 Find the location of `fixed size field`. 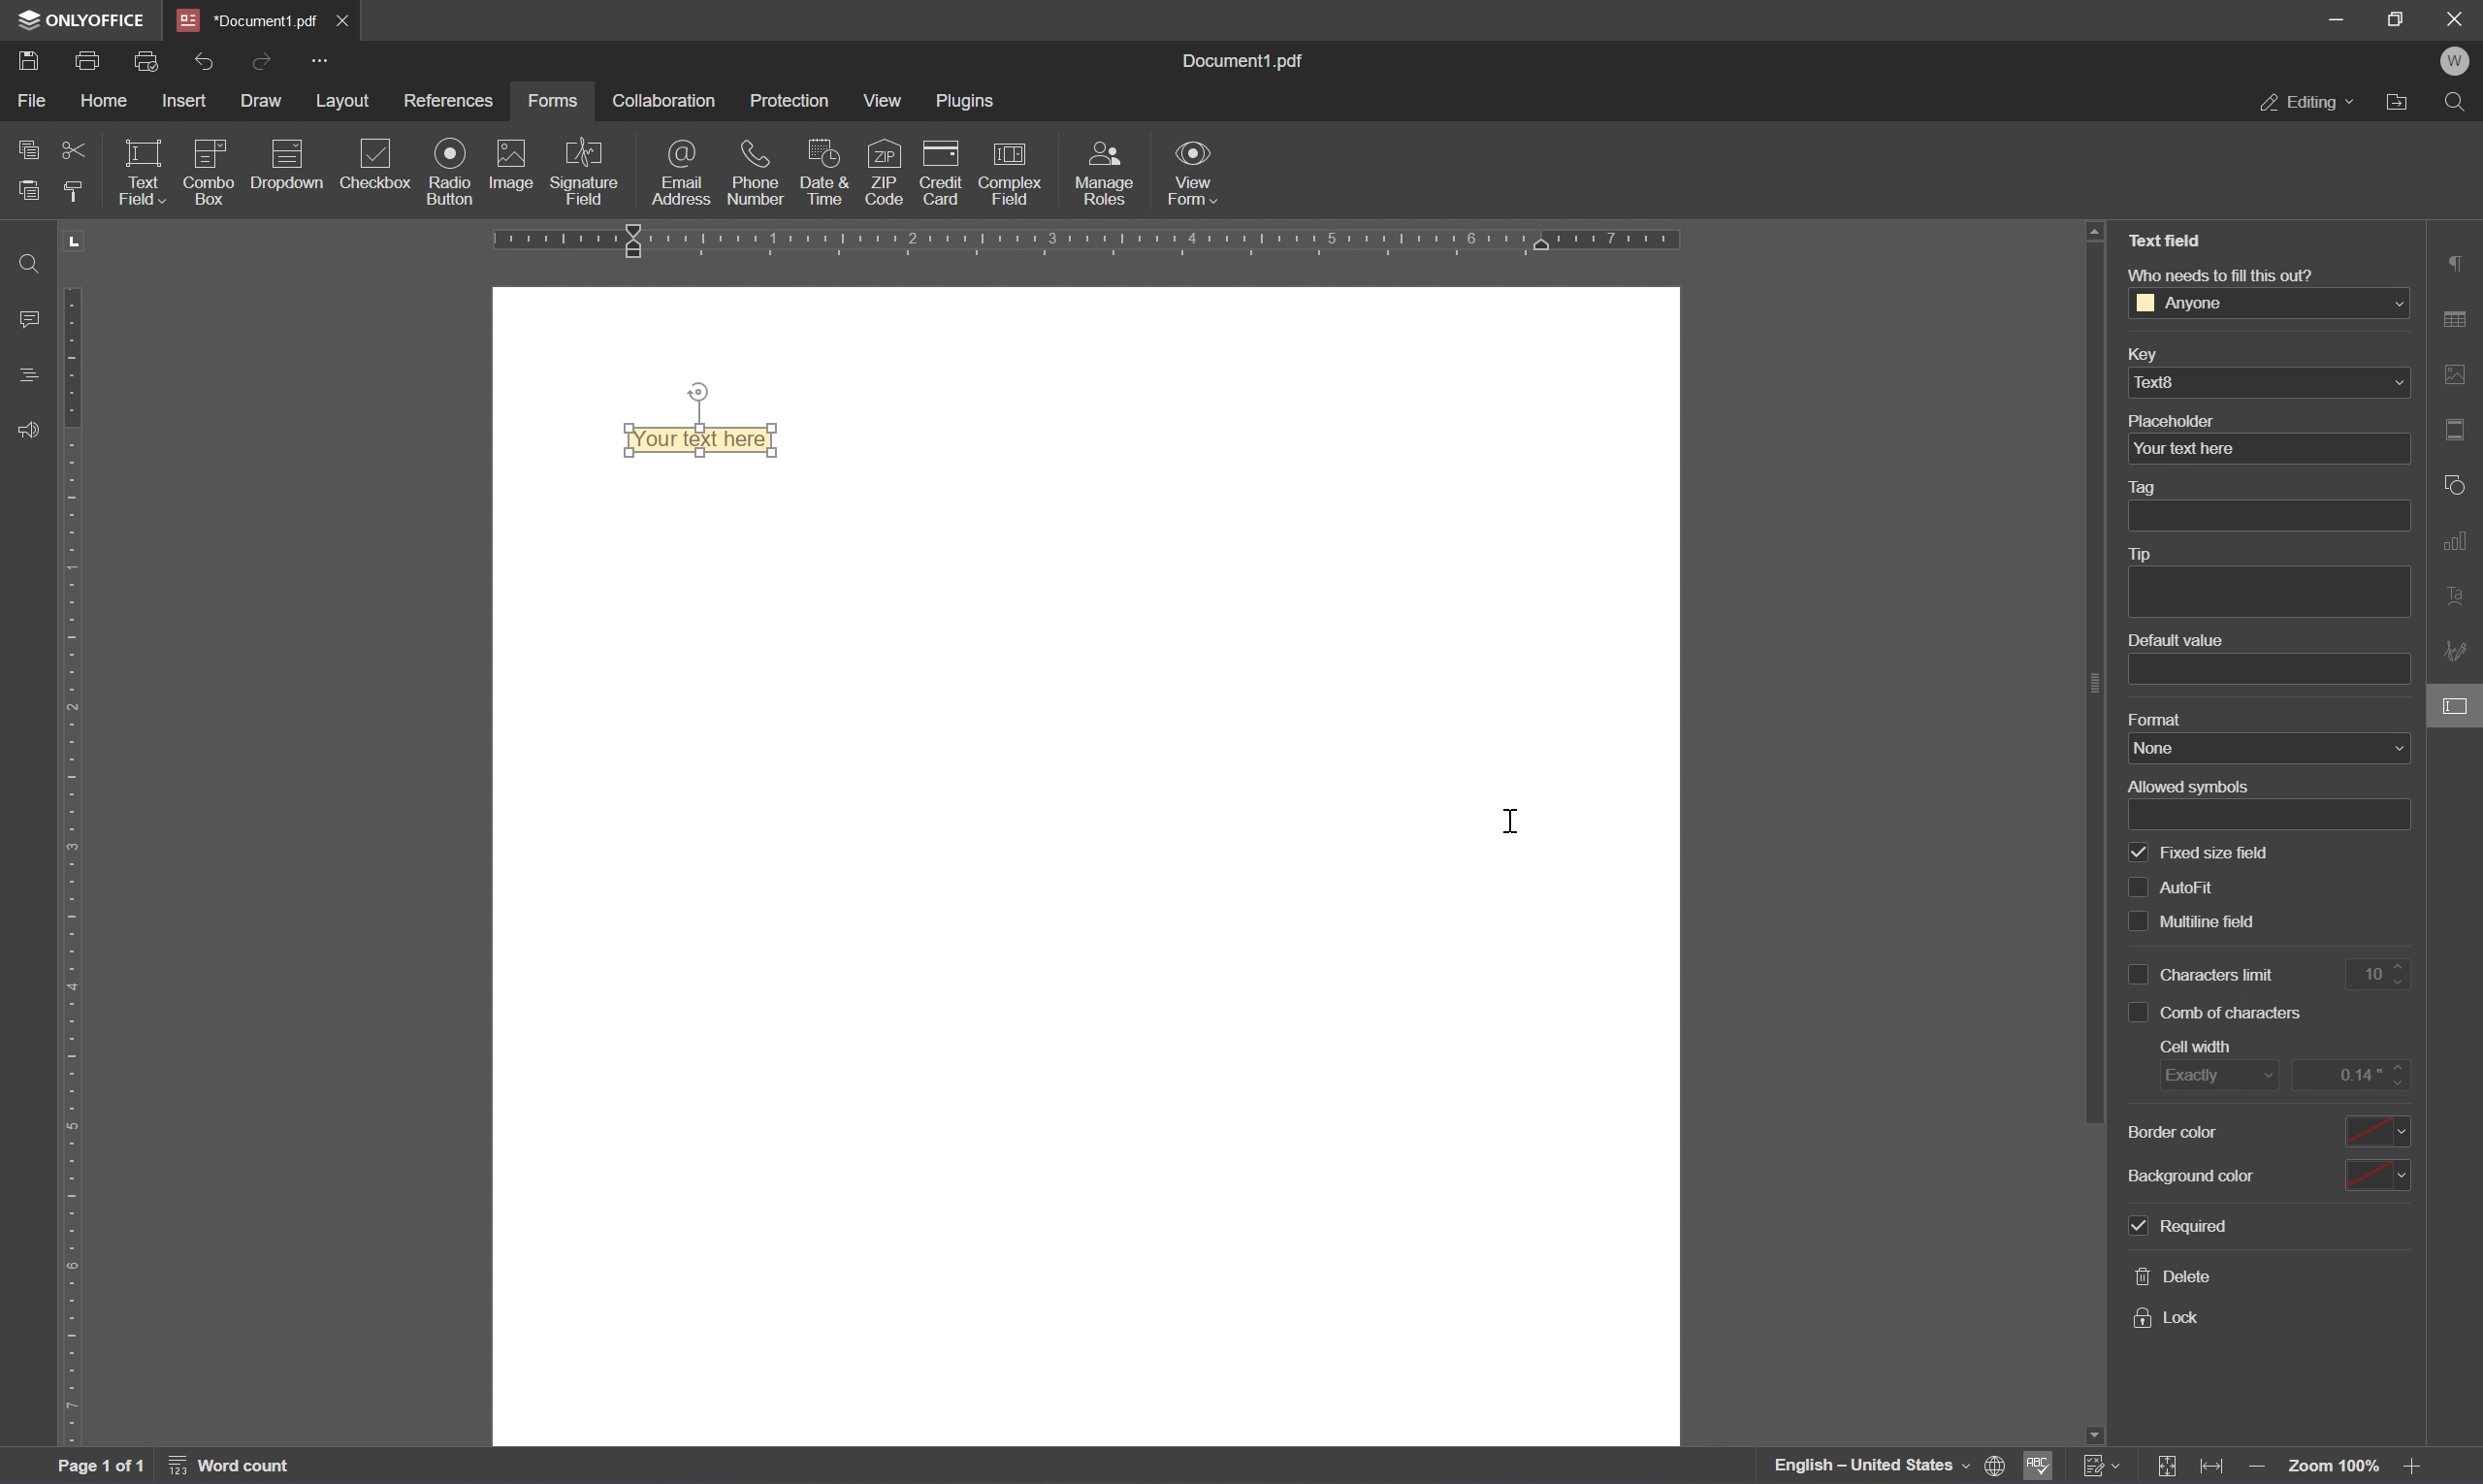

fixed size field is located at coordinates (2201, 853).